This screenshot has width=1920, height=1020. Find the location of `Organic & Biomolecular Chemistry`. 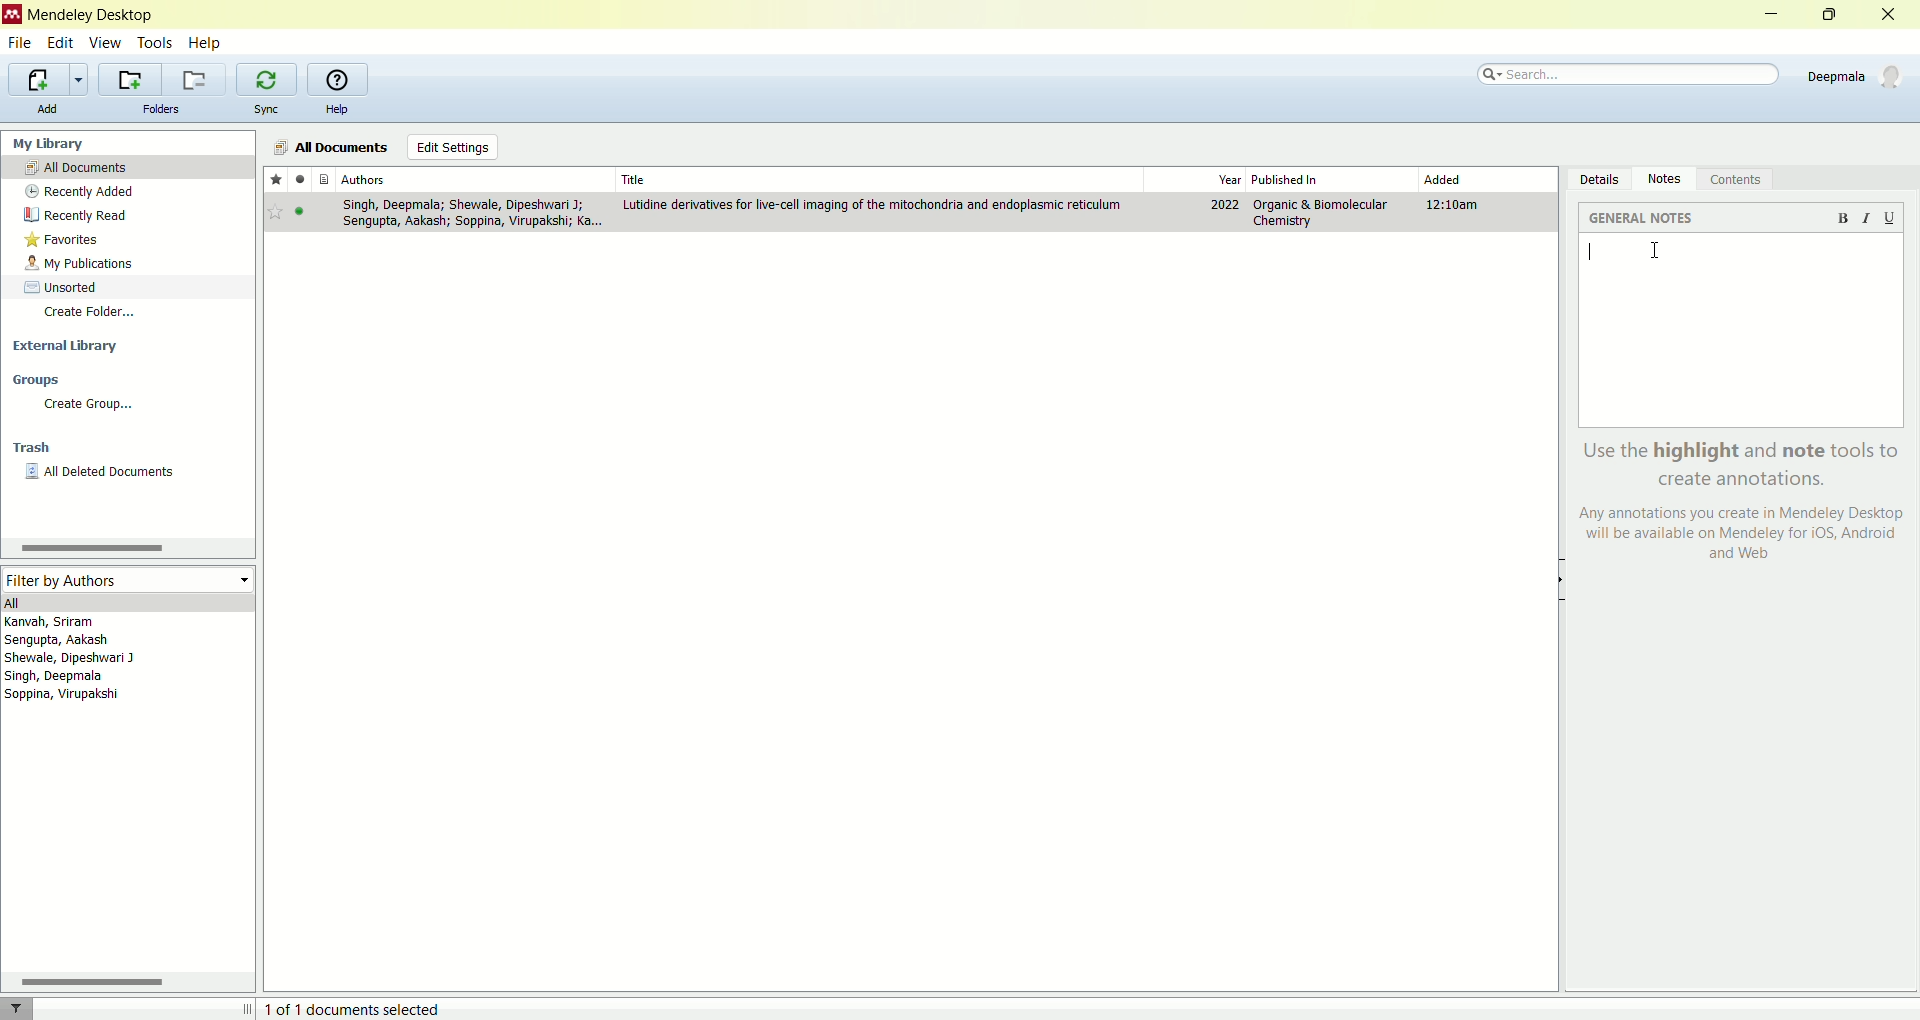

Organic & Biomolecular Chemistry is located at coordinates (1319, 212).